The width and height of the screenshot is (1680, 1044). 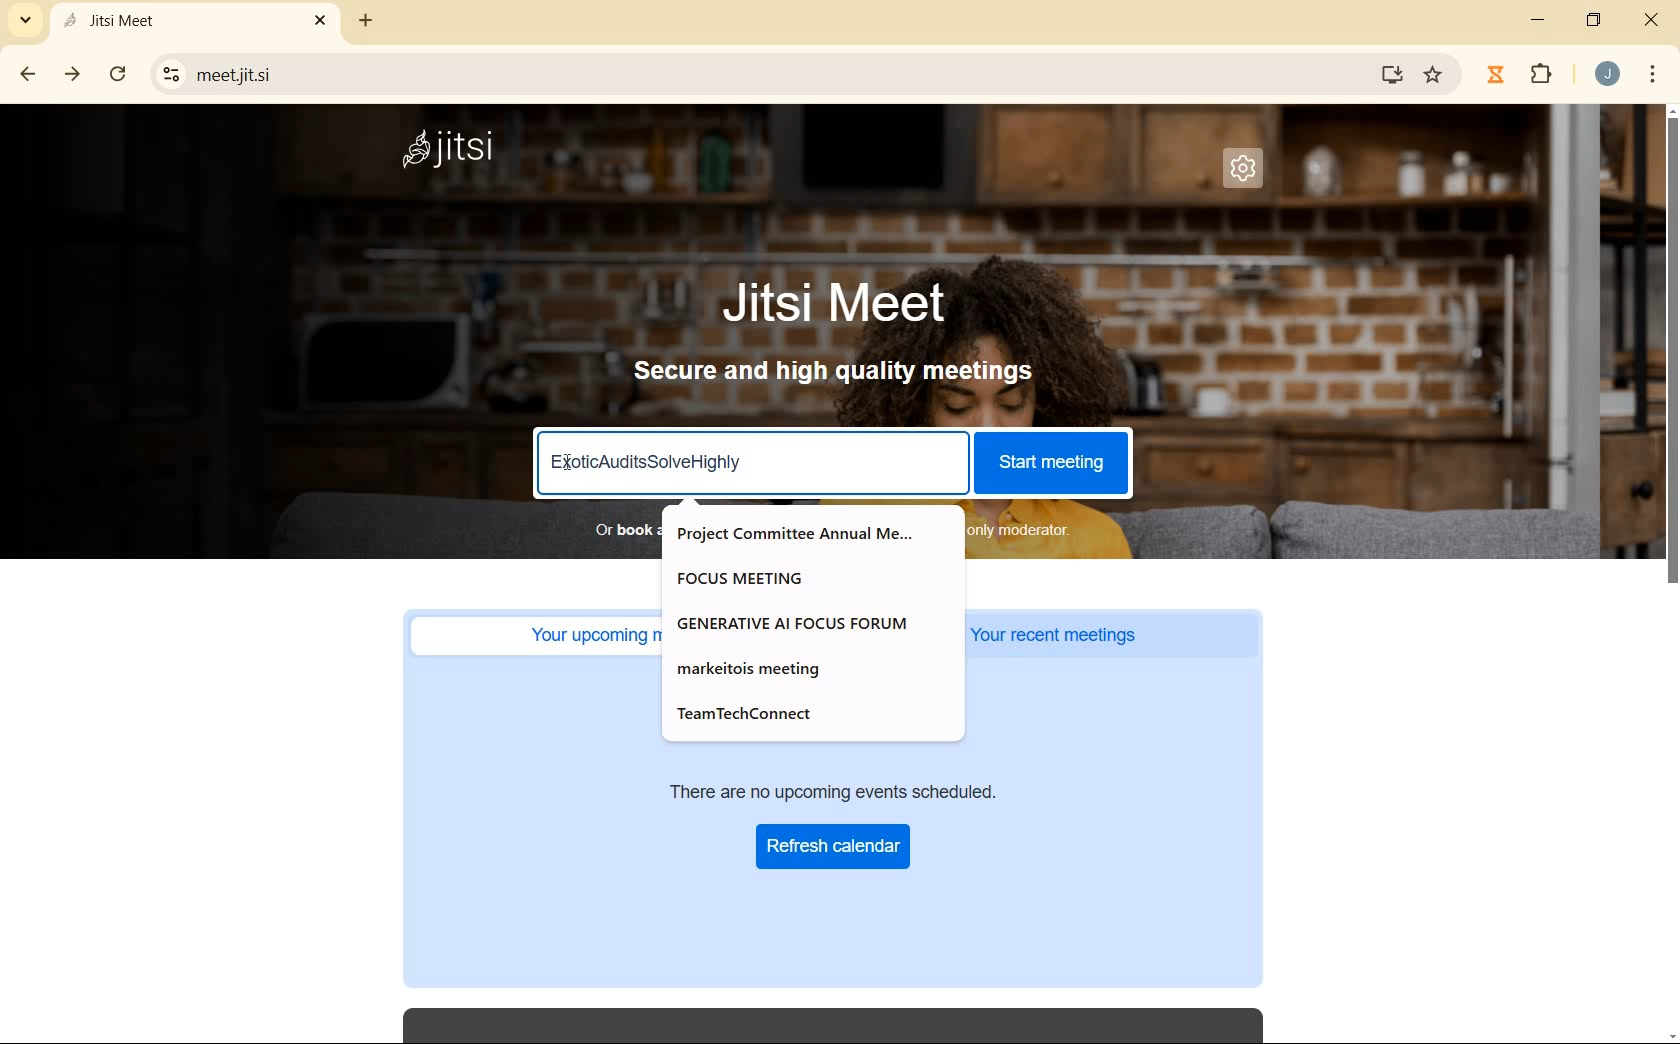 What do you see at coordinates (797, 623) in the screenshot?
I see `GENERATIVE Al FOCUS FORUM` at bounding box center [797, 623].